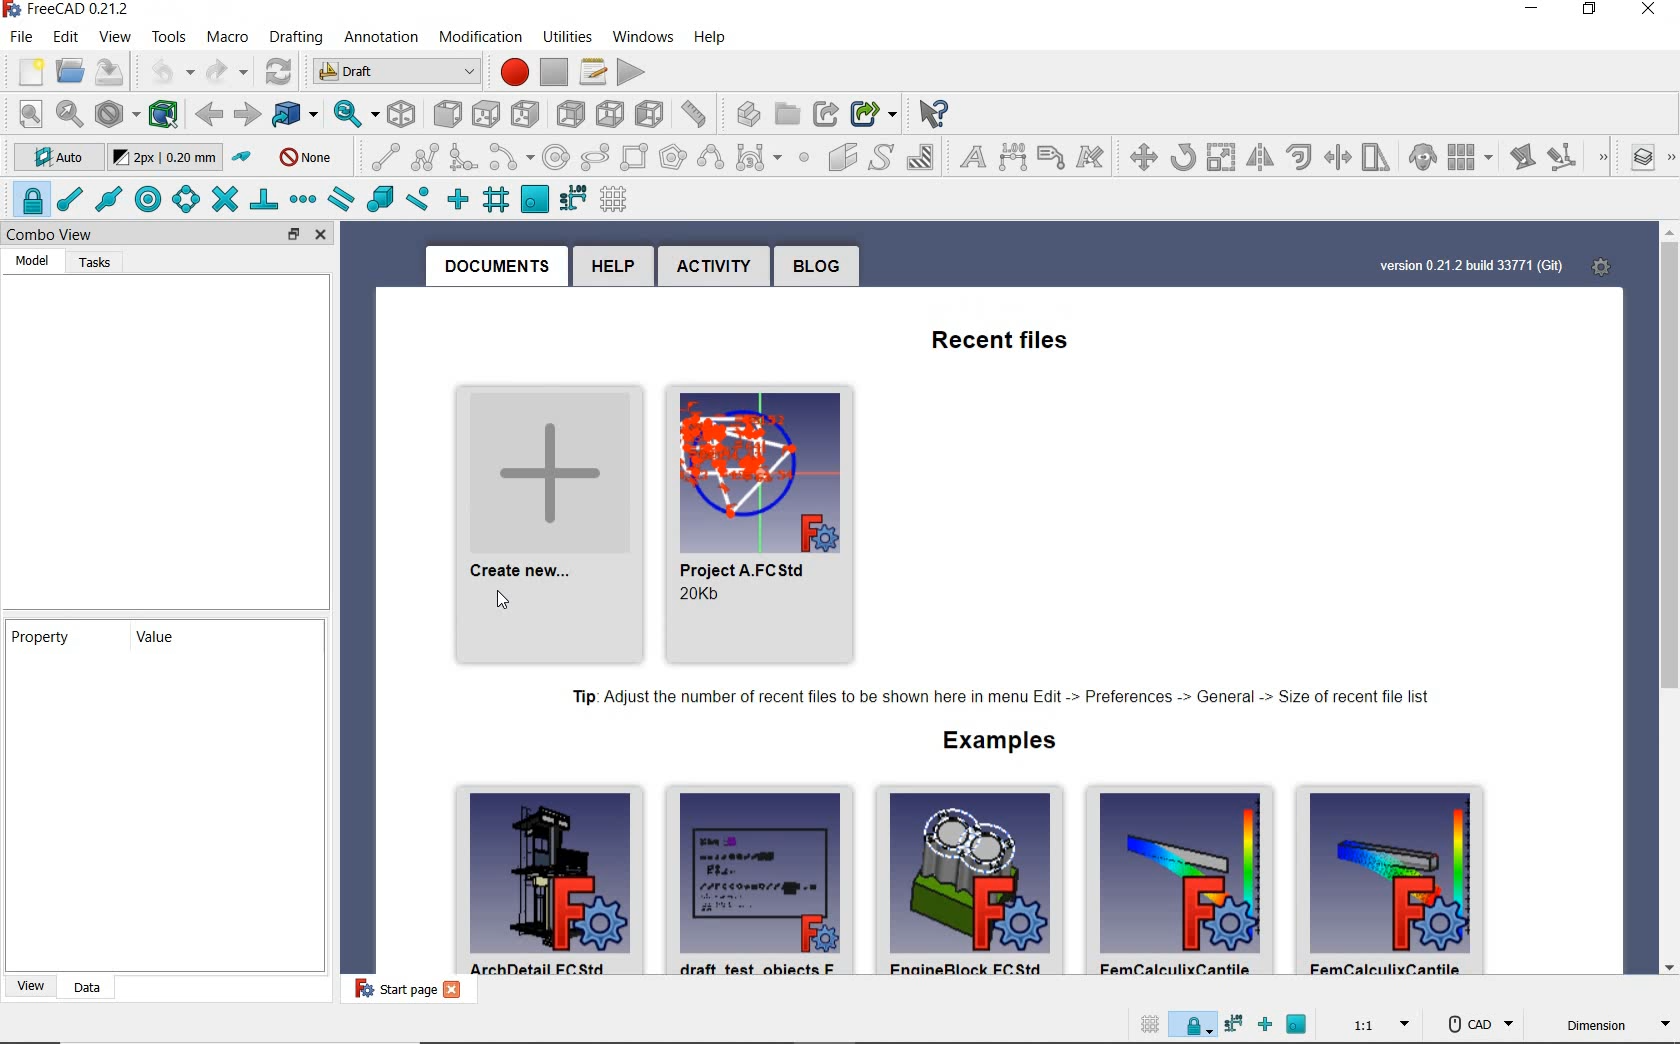 The width and height of the screenshot is (1680, 1044). What do you see at coordinates (509, 157) in the screenshot?
I see `arc tools` at bounding box center [509, 157].